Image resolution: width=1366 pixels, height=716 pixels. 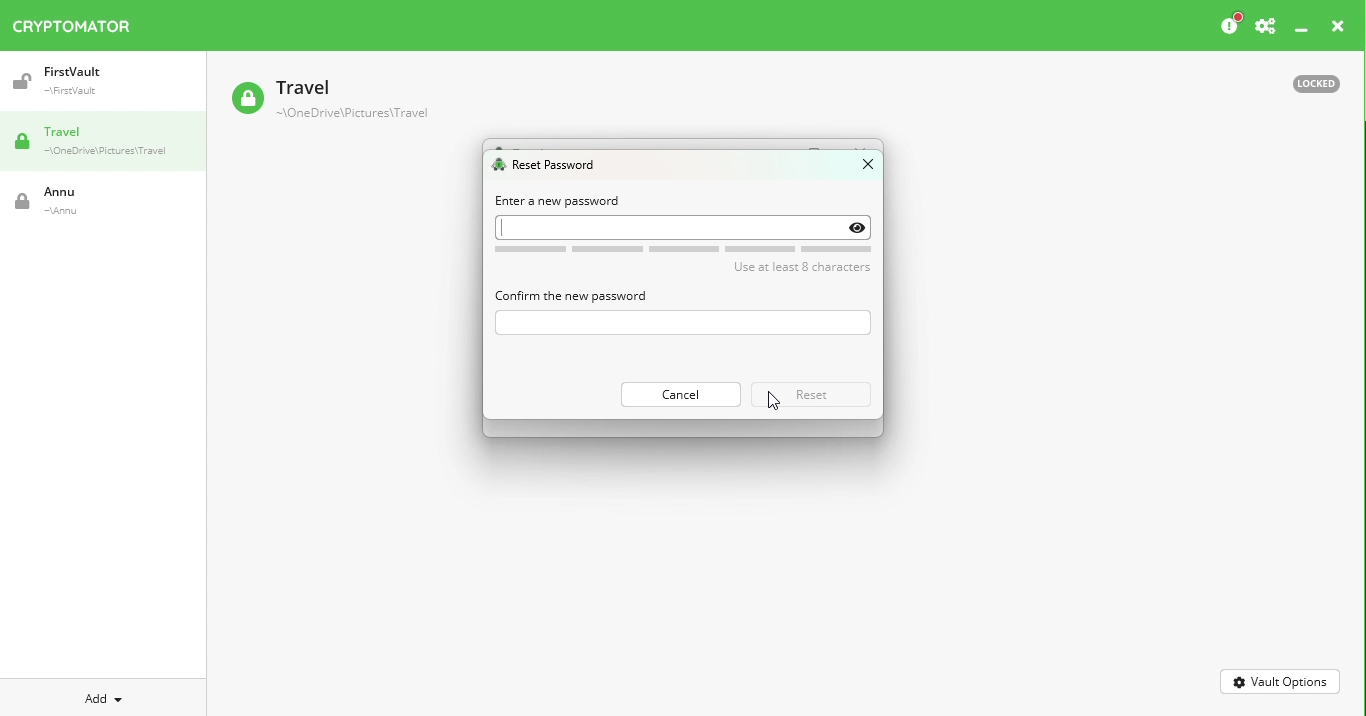 What do you see at coordinates (681, 323) in the screenshot?
I see `Enter password` at bounding box center [681, 323].